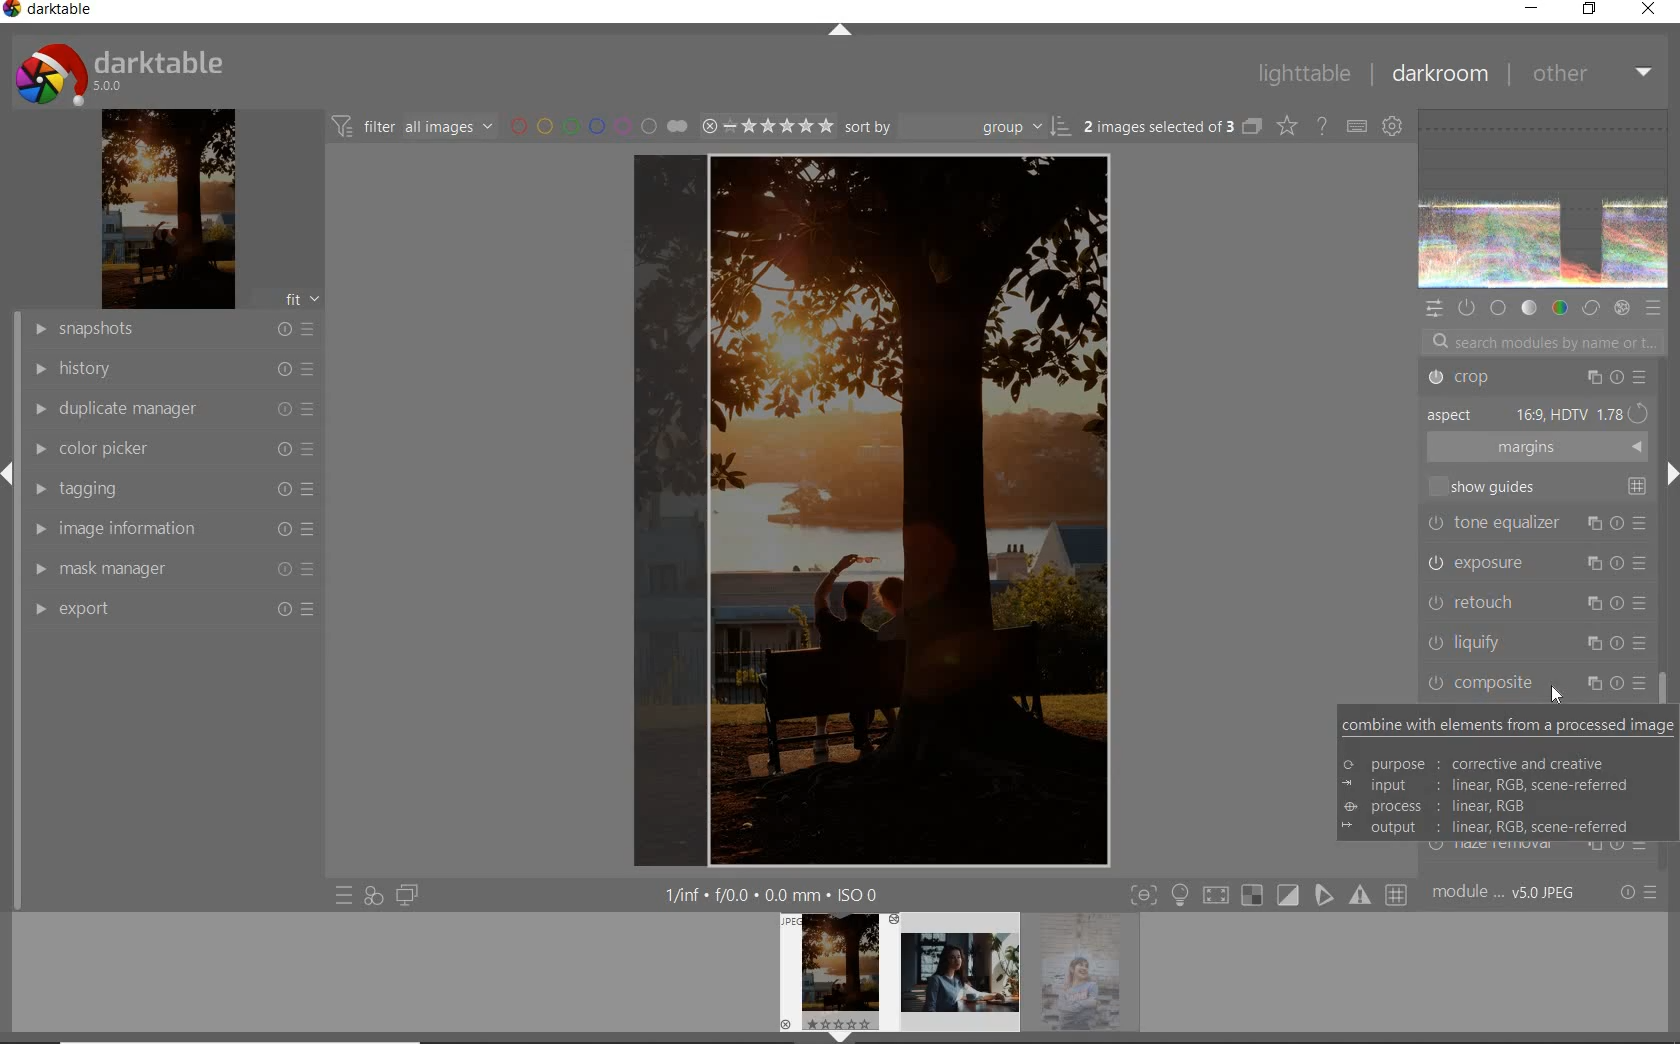 The image size is (1680, 1044). I want to click on system logo & name, so click(124, 75).